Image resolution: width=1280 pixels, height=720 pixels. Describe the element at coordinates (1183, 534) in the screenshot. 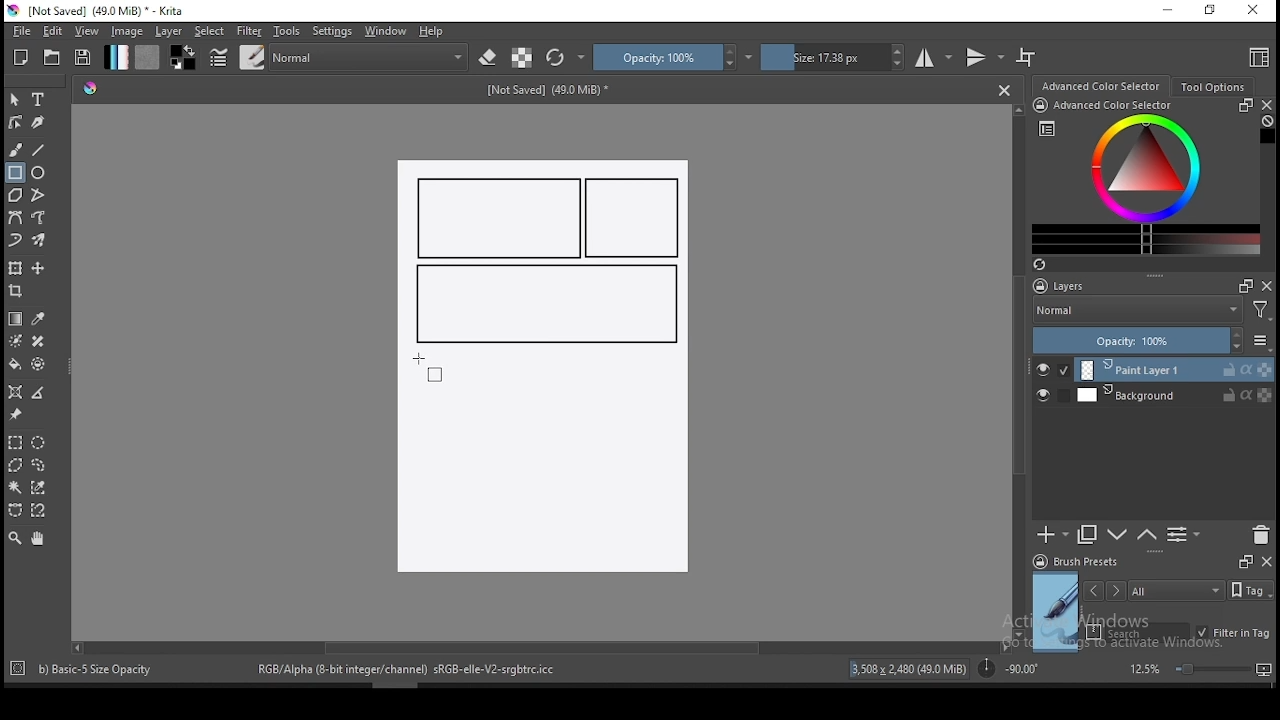

I see `view or change layer properties` at that location.